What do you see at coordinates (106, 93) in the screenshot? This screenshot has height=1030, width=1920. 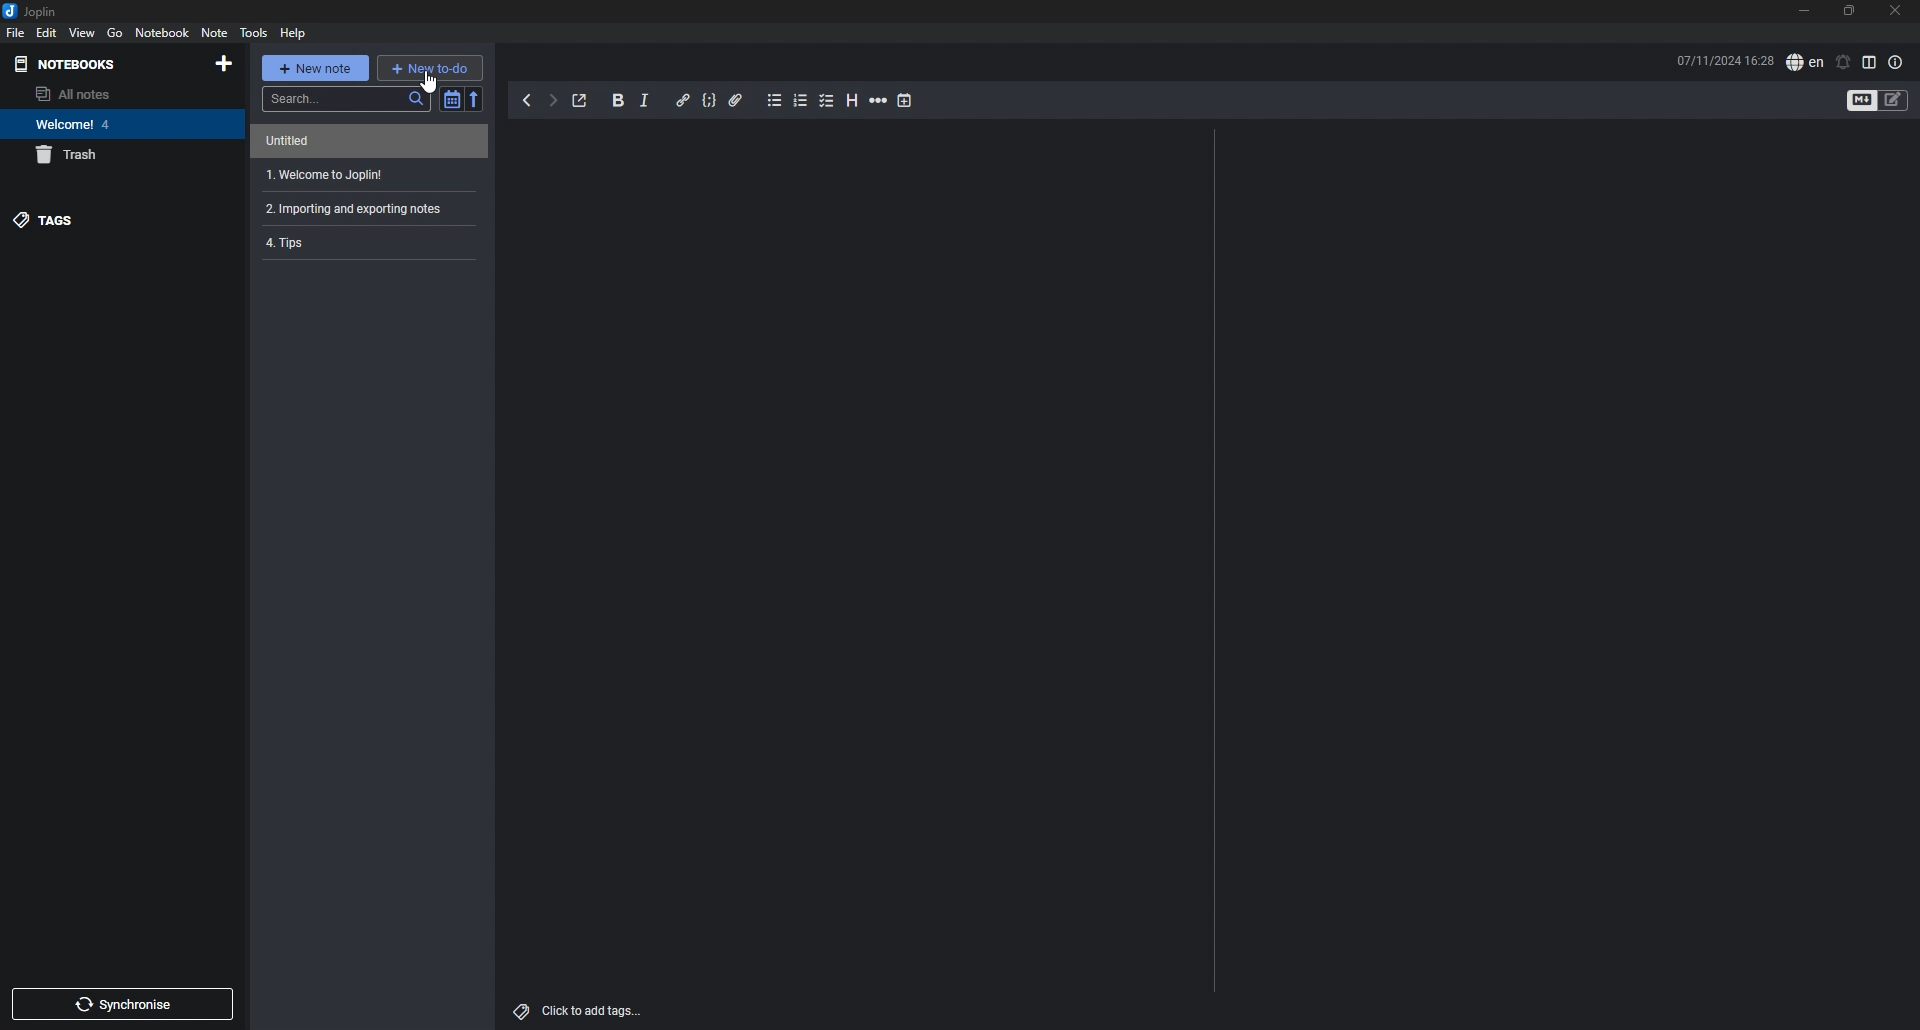 I see `all notes` at bounding box center [106, 93].